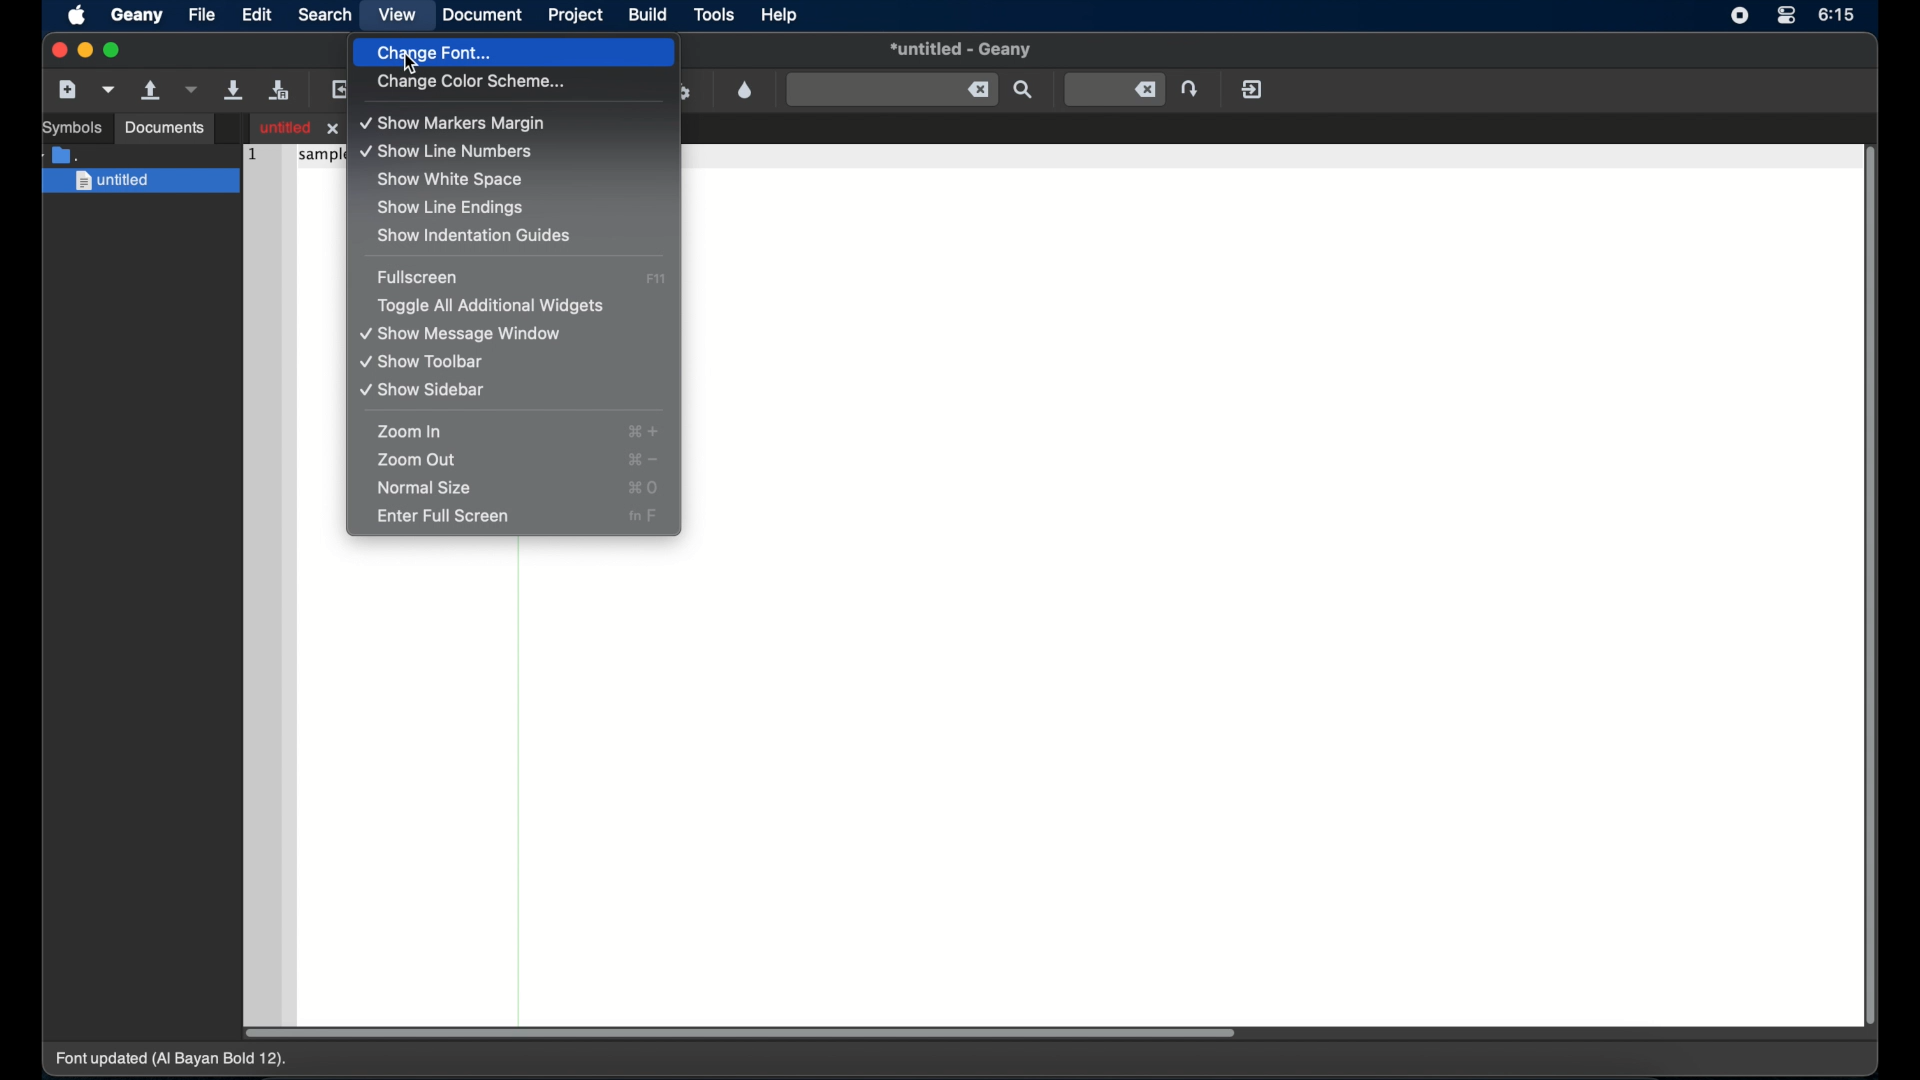  Describe the element at coordinates (457, 124) in the screenshot. I see `show markers margin` at that location.